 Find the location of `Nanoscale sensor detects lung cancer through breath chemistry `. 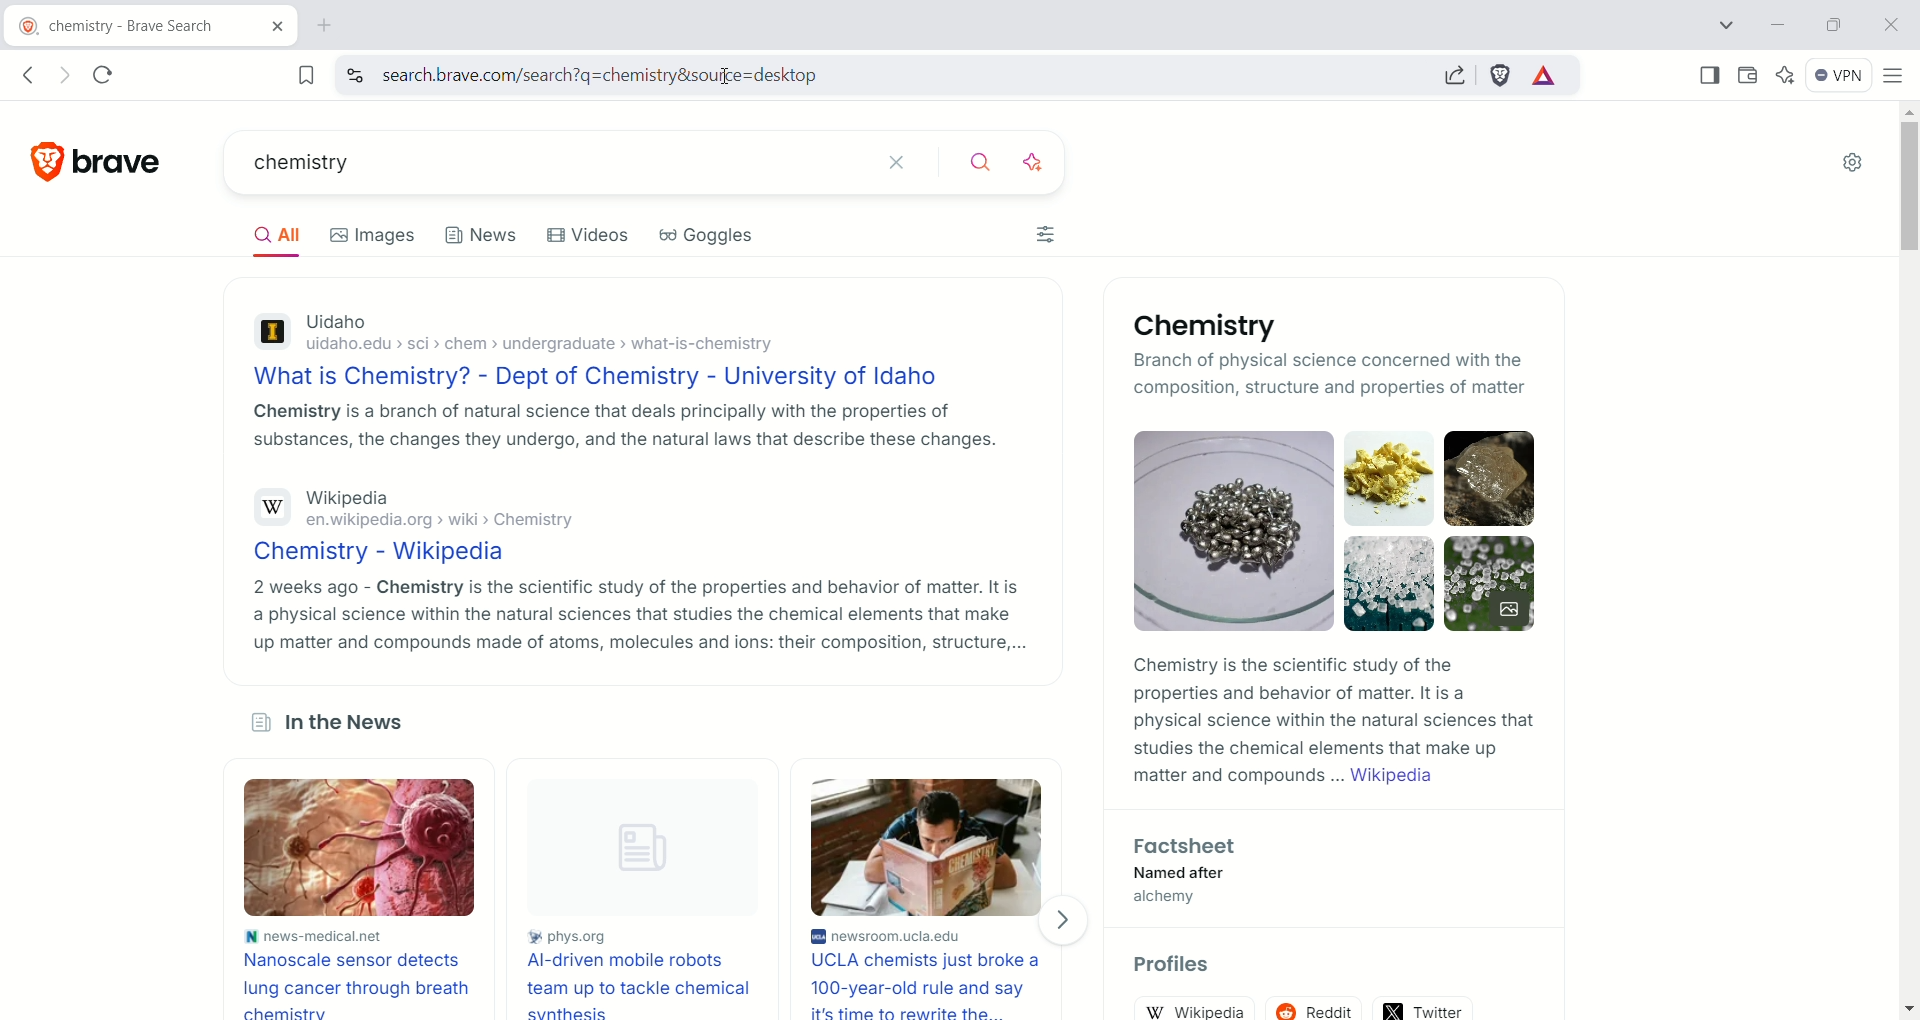

Nanoscale sensor detects lung cancer through breath chemistry  is located at coordinates (357, 983).